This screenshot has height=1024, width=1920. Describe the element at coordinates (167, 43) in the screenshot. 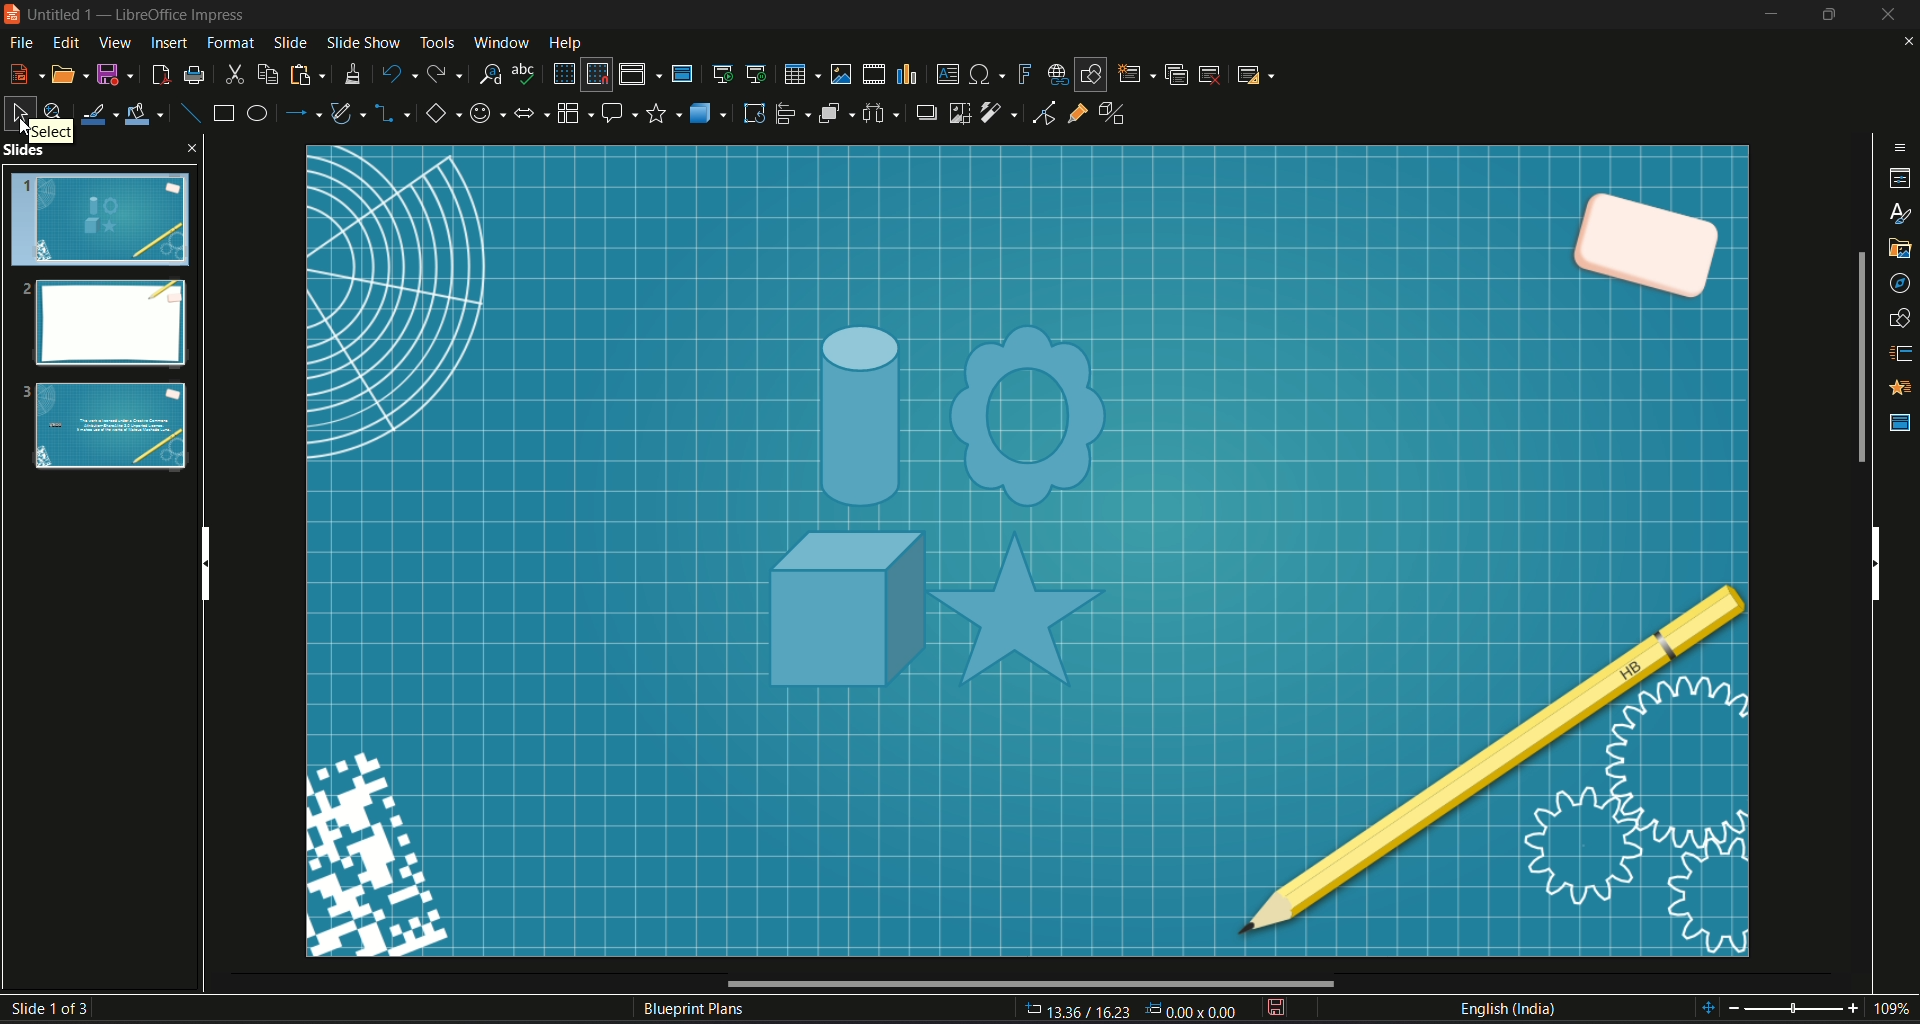

I see `insert` at that location.